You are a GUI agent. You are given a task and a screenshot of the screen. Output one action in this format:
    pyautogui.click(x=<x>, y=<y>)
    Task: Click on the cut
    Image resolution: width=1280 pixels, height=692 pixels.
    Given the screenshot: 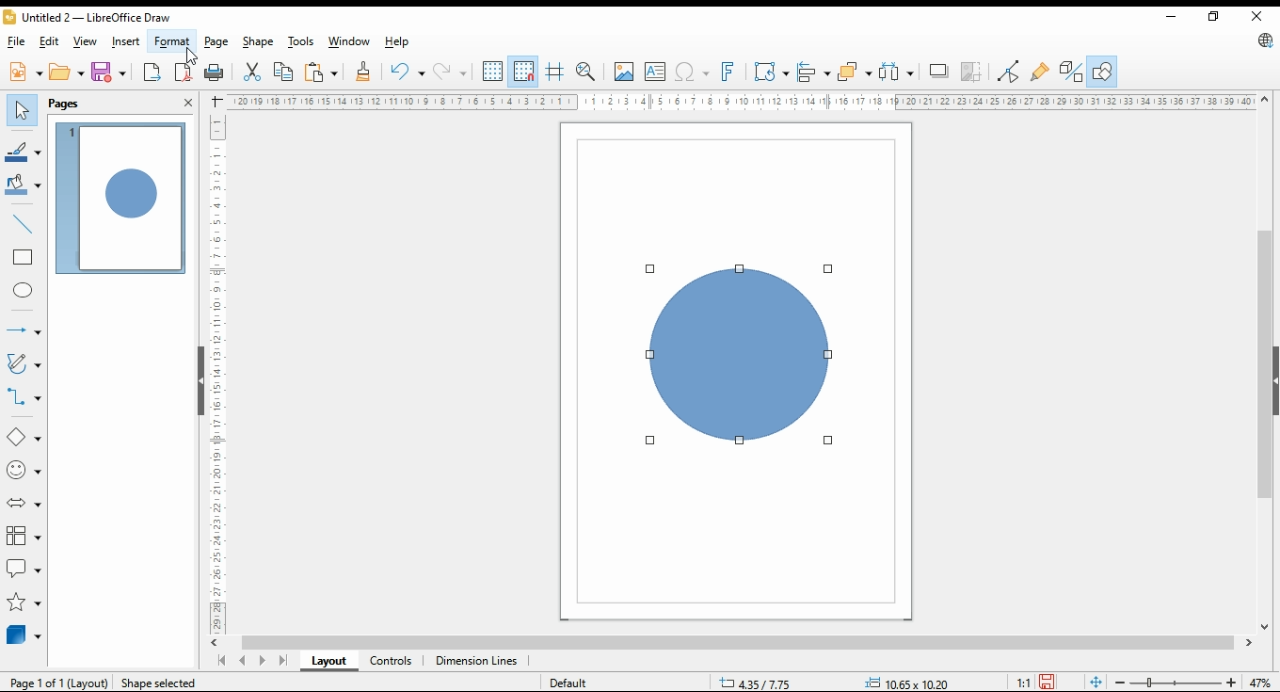 What is the action you would take?
    pyautogui.click(x=253, y=71)
    